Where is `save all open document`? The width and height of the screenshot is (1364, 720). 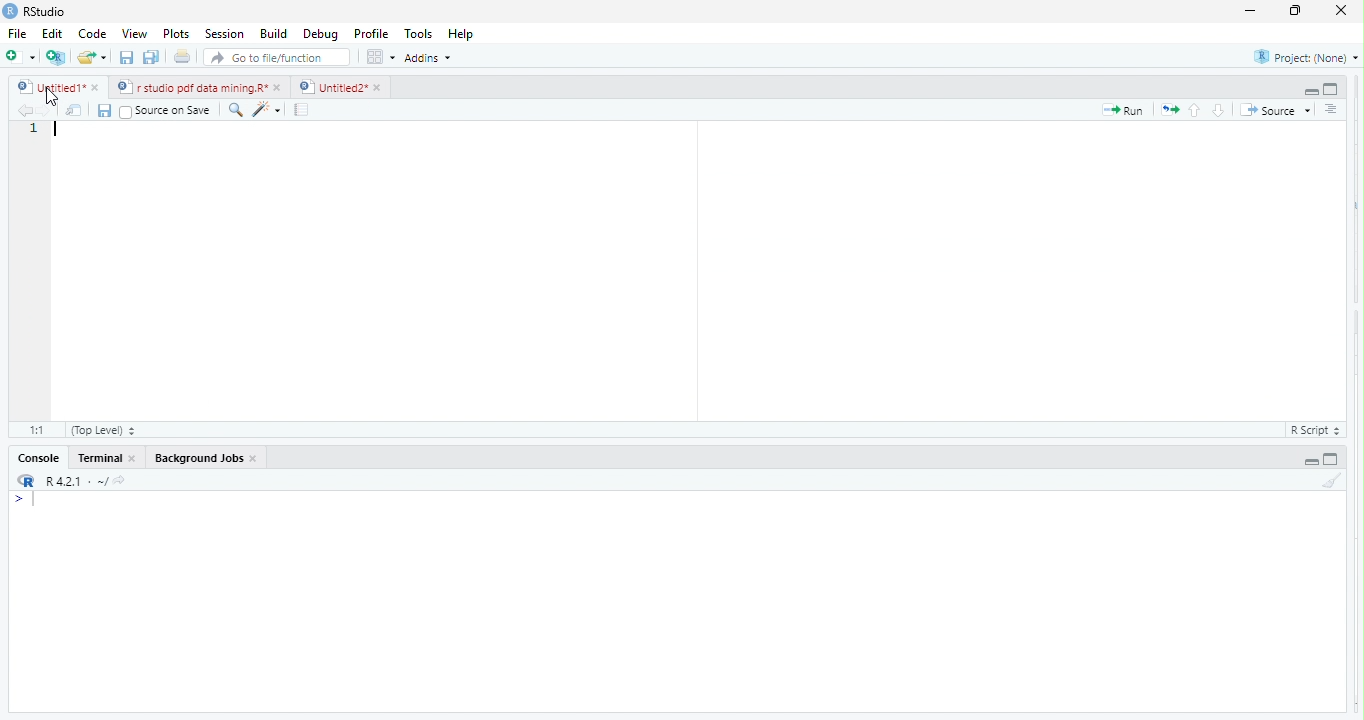 save all open document is located at coordinates (150, 57).